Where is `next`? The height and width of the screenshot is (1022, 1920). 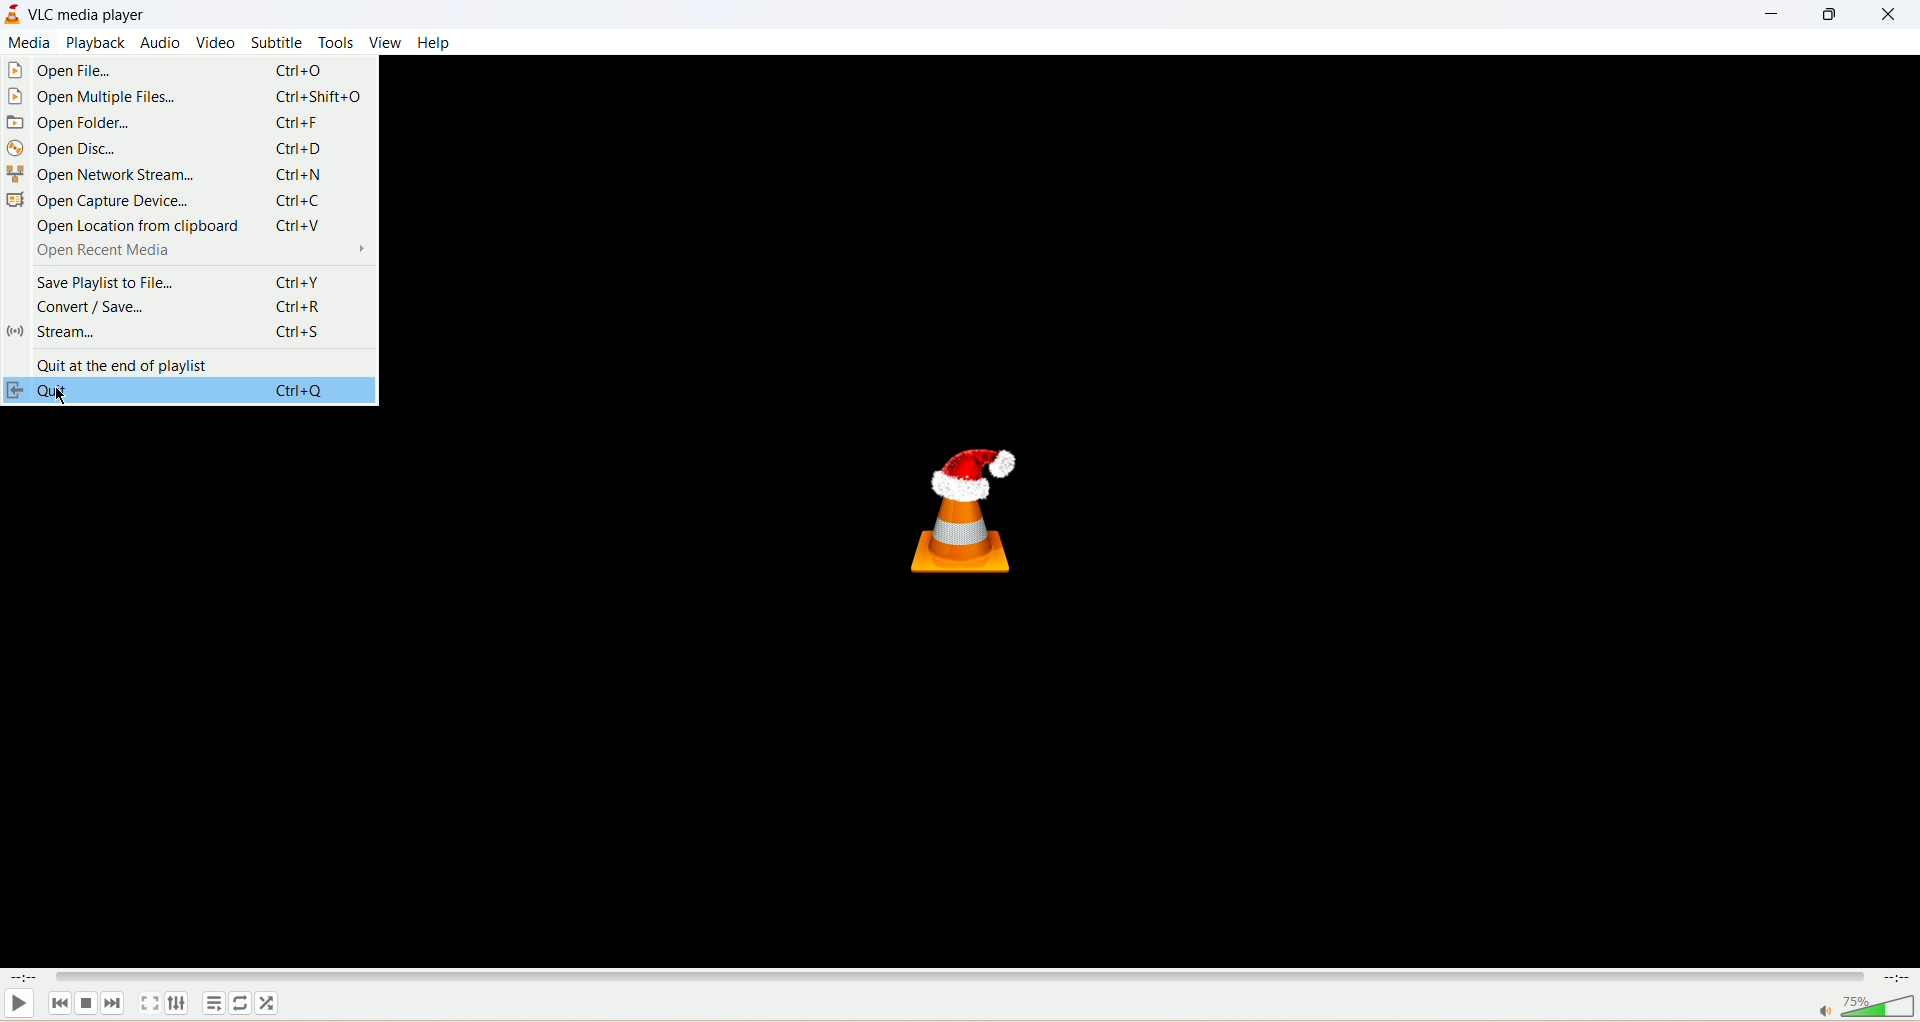
next is located at coordinates (114, 1004).